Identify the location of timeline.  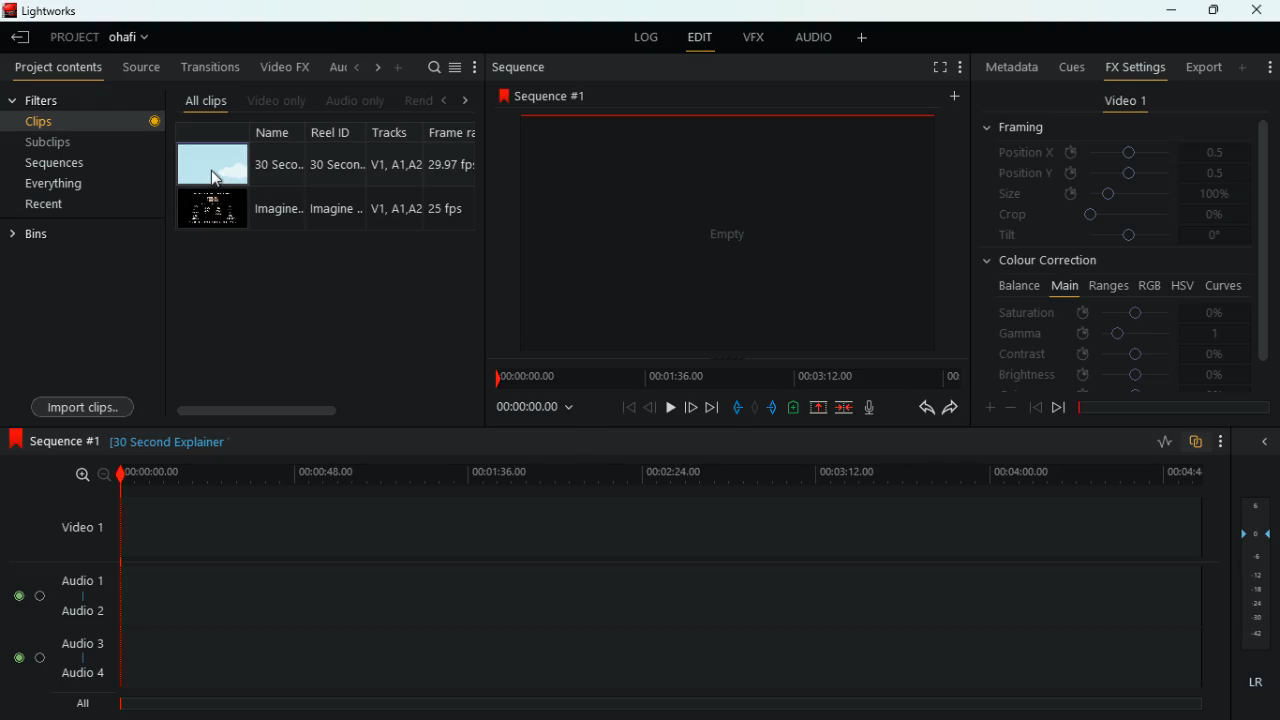
(651, 704).